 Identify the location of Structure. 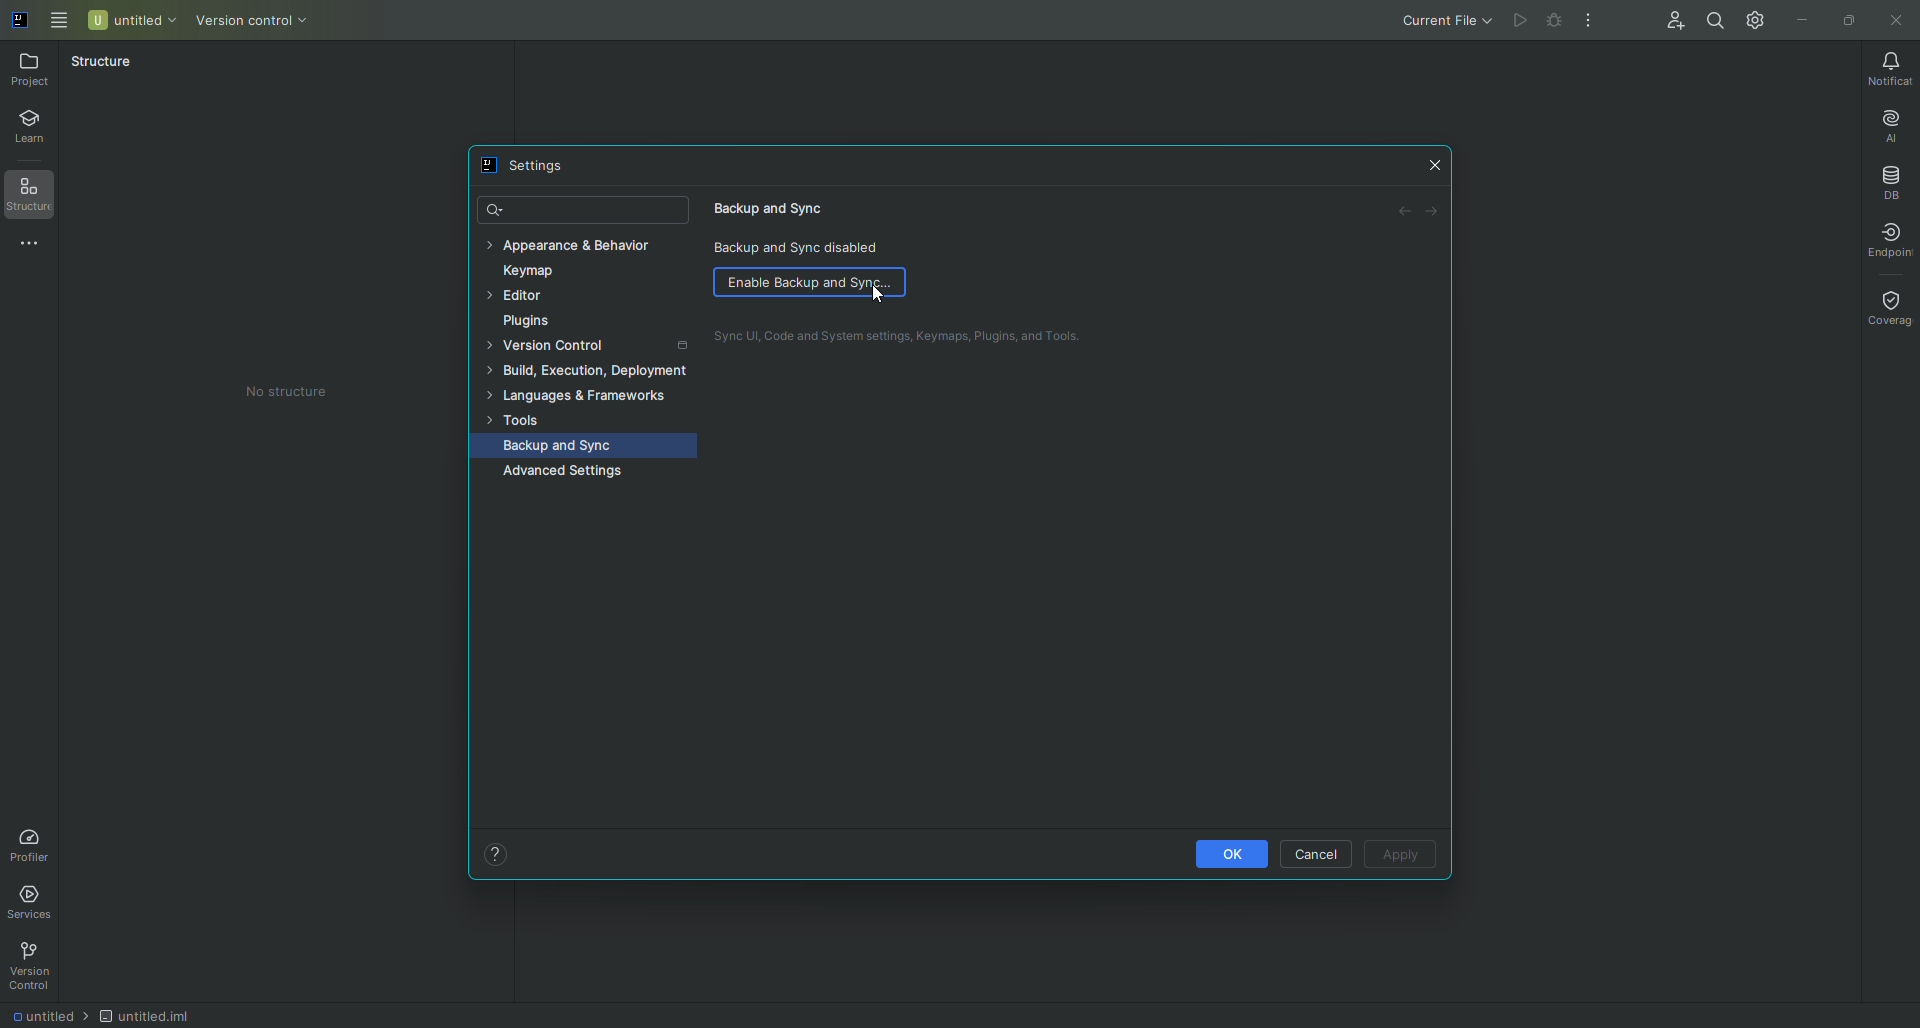
(37, 197).